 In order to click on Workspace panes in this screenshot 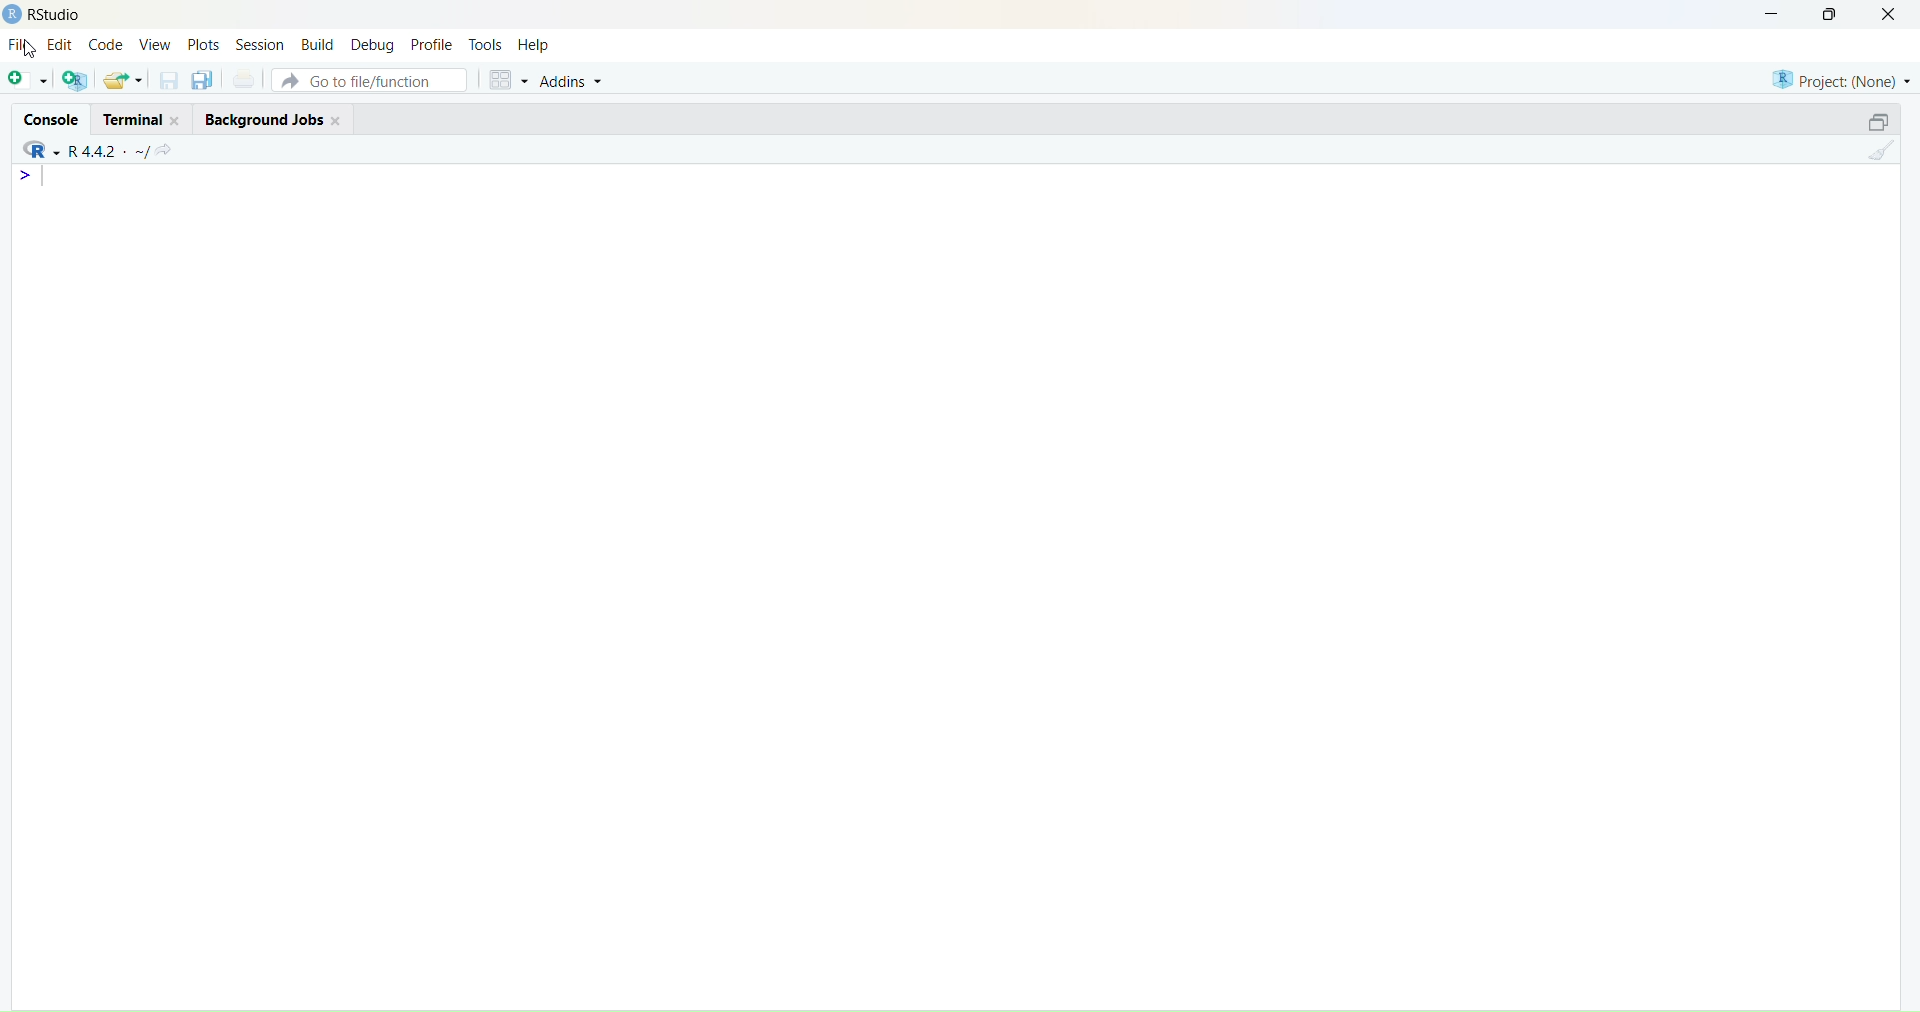, I will do `click(506, 79)`.